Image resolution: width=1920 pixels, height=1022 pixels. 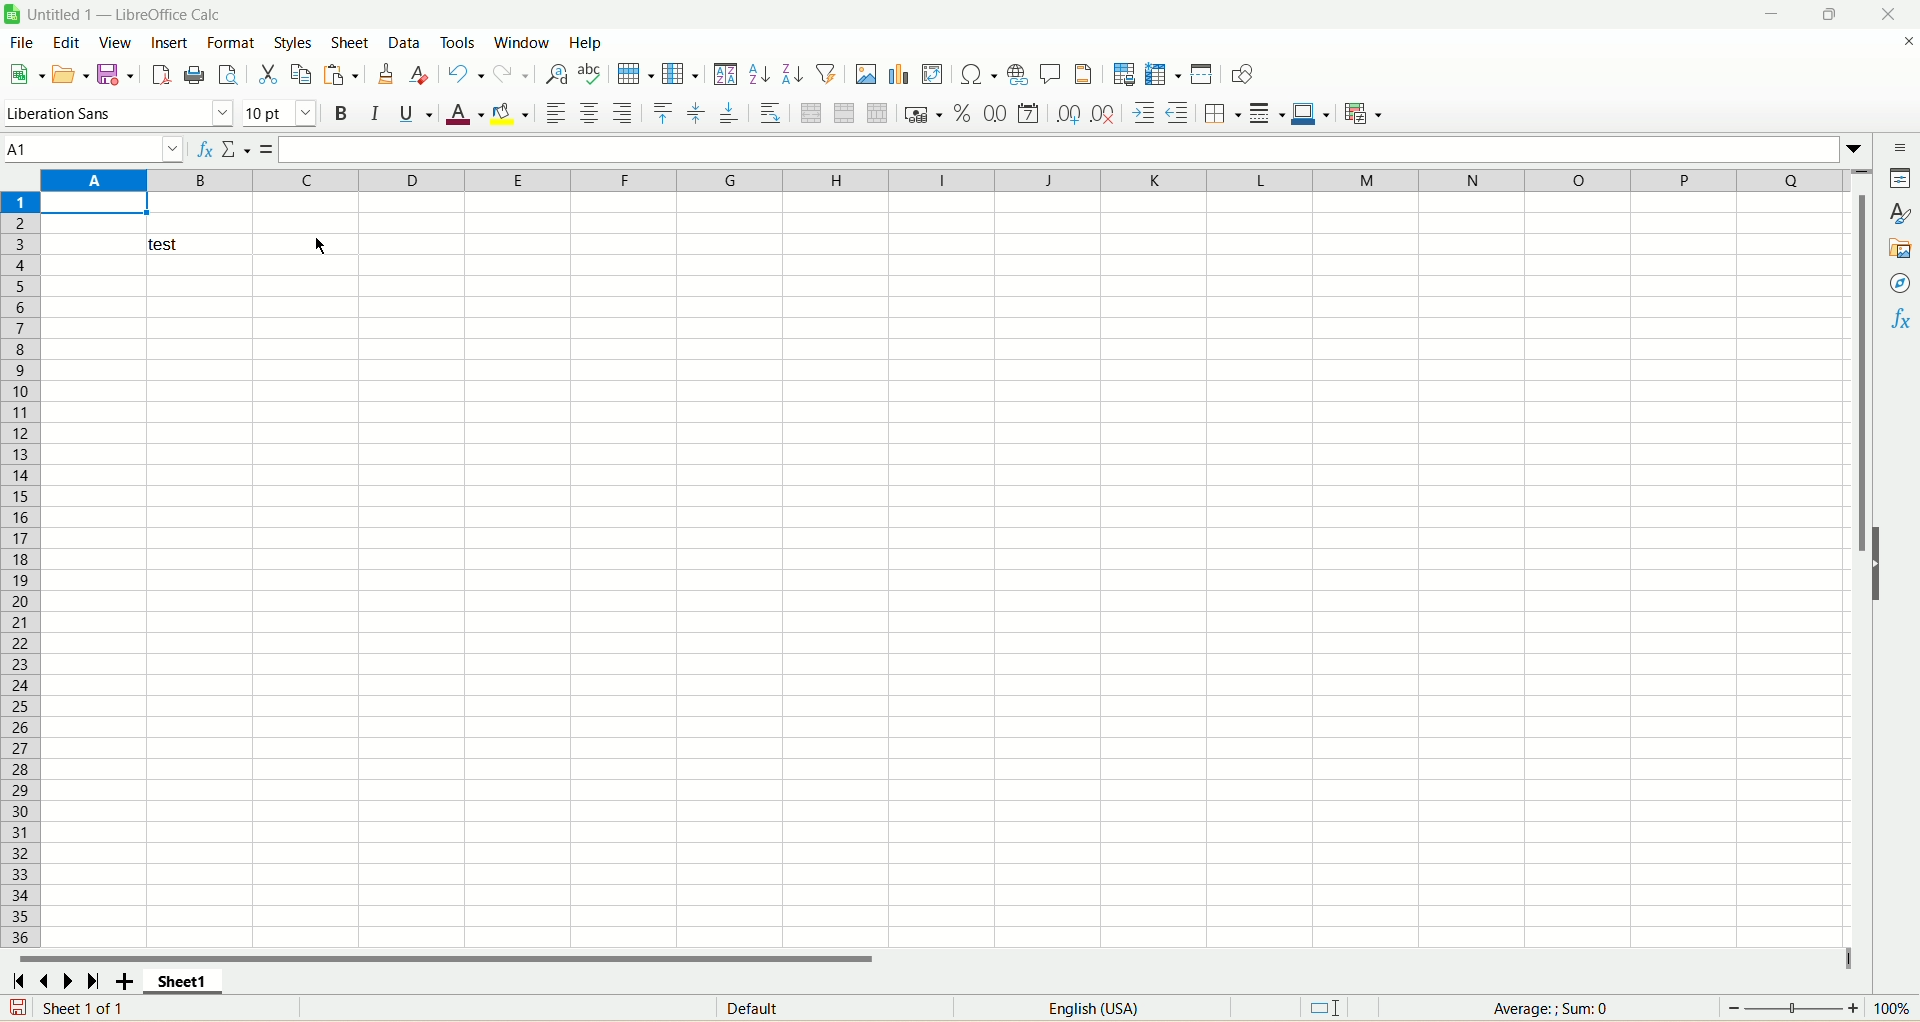 I want to click on auto filter, so click(x=826, y=73).